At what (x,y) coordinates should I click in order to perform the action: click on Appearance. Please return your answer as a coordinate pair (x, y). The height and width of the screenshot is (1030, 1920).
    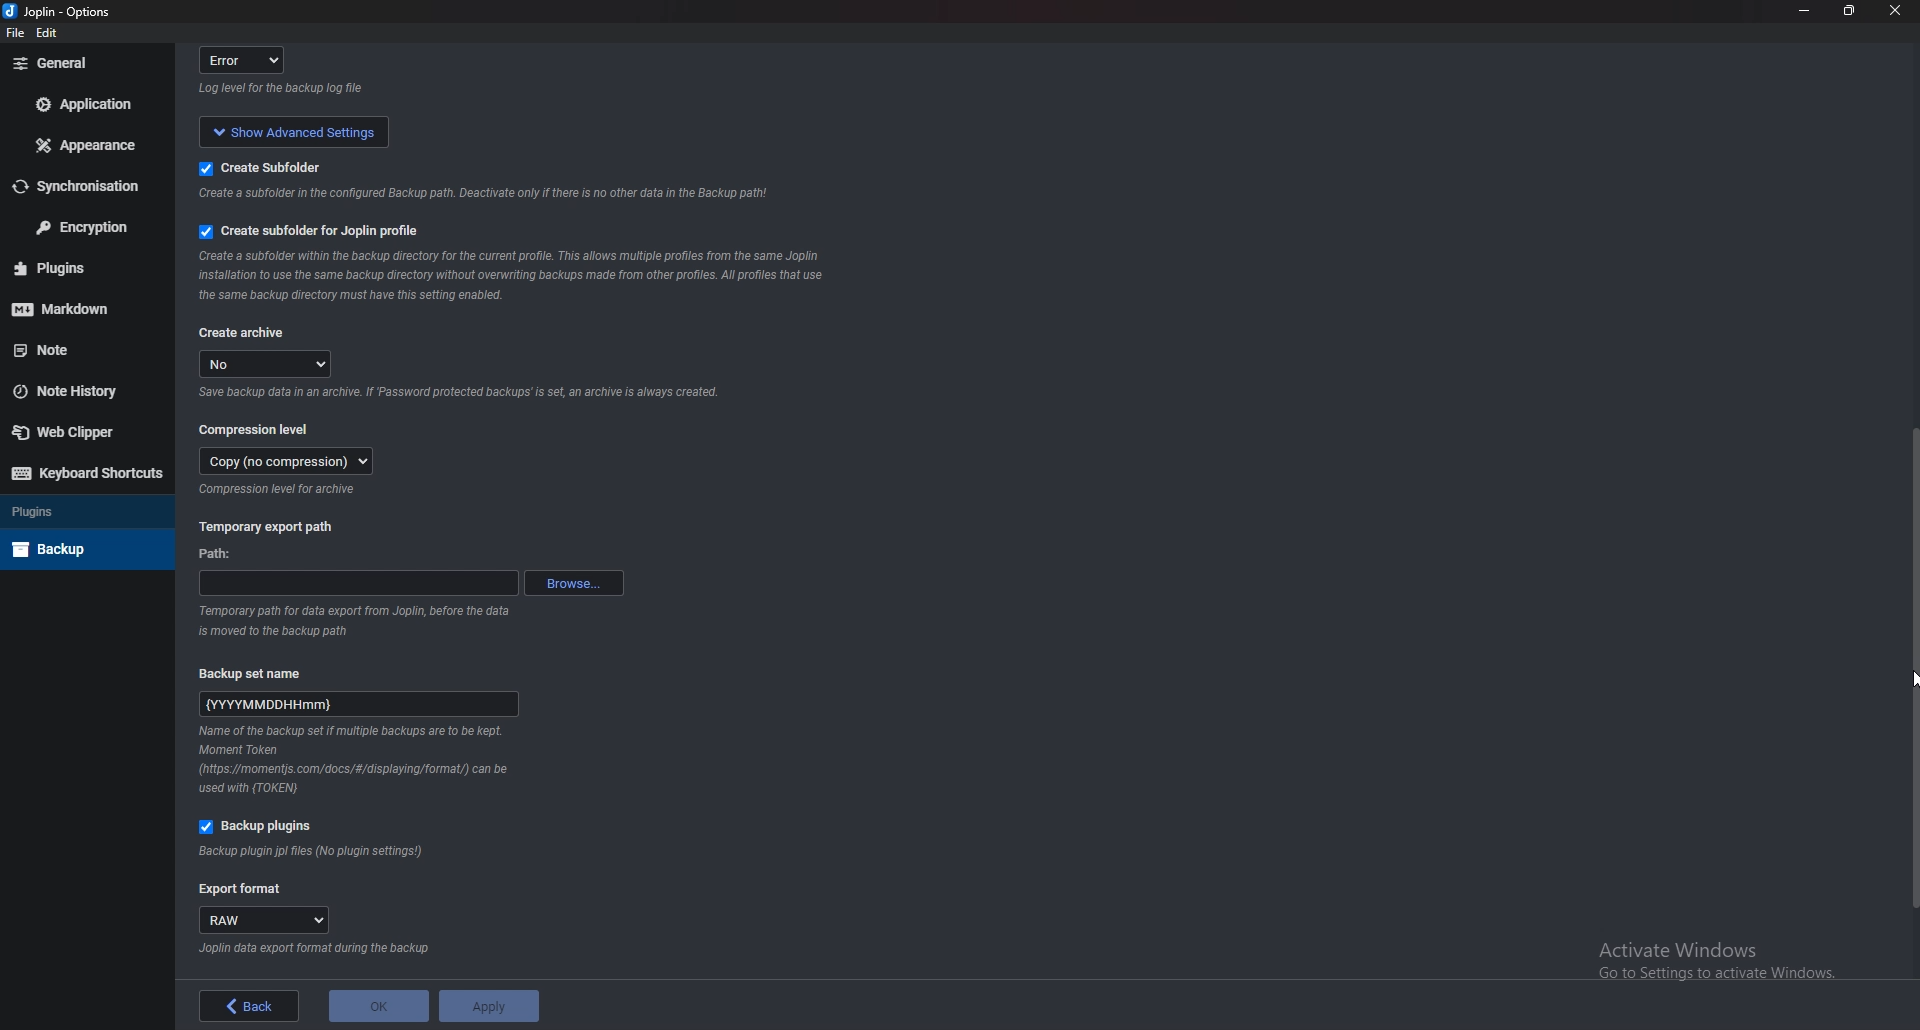
    Looking at the image, I should click on (91, 144).